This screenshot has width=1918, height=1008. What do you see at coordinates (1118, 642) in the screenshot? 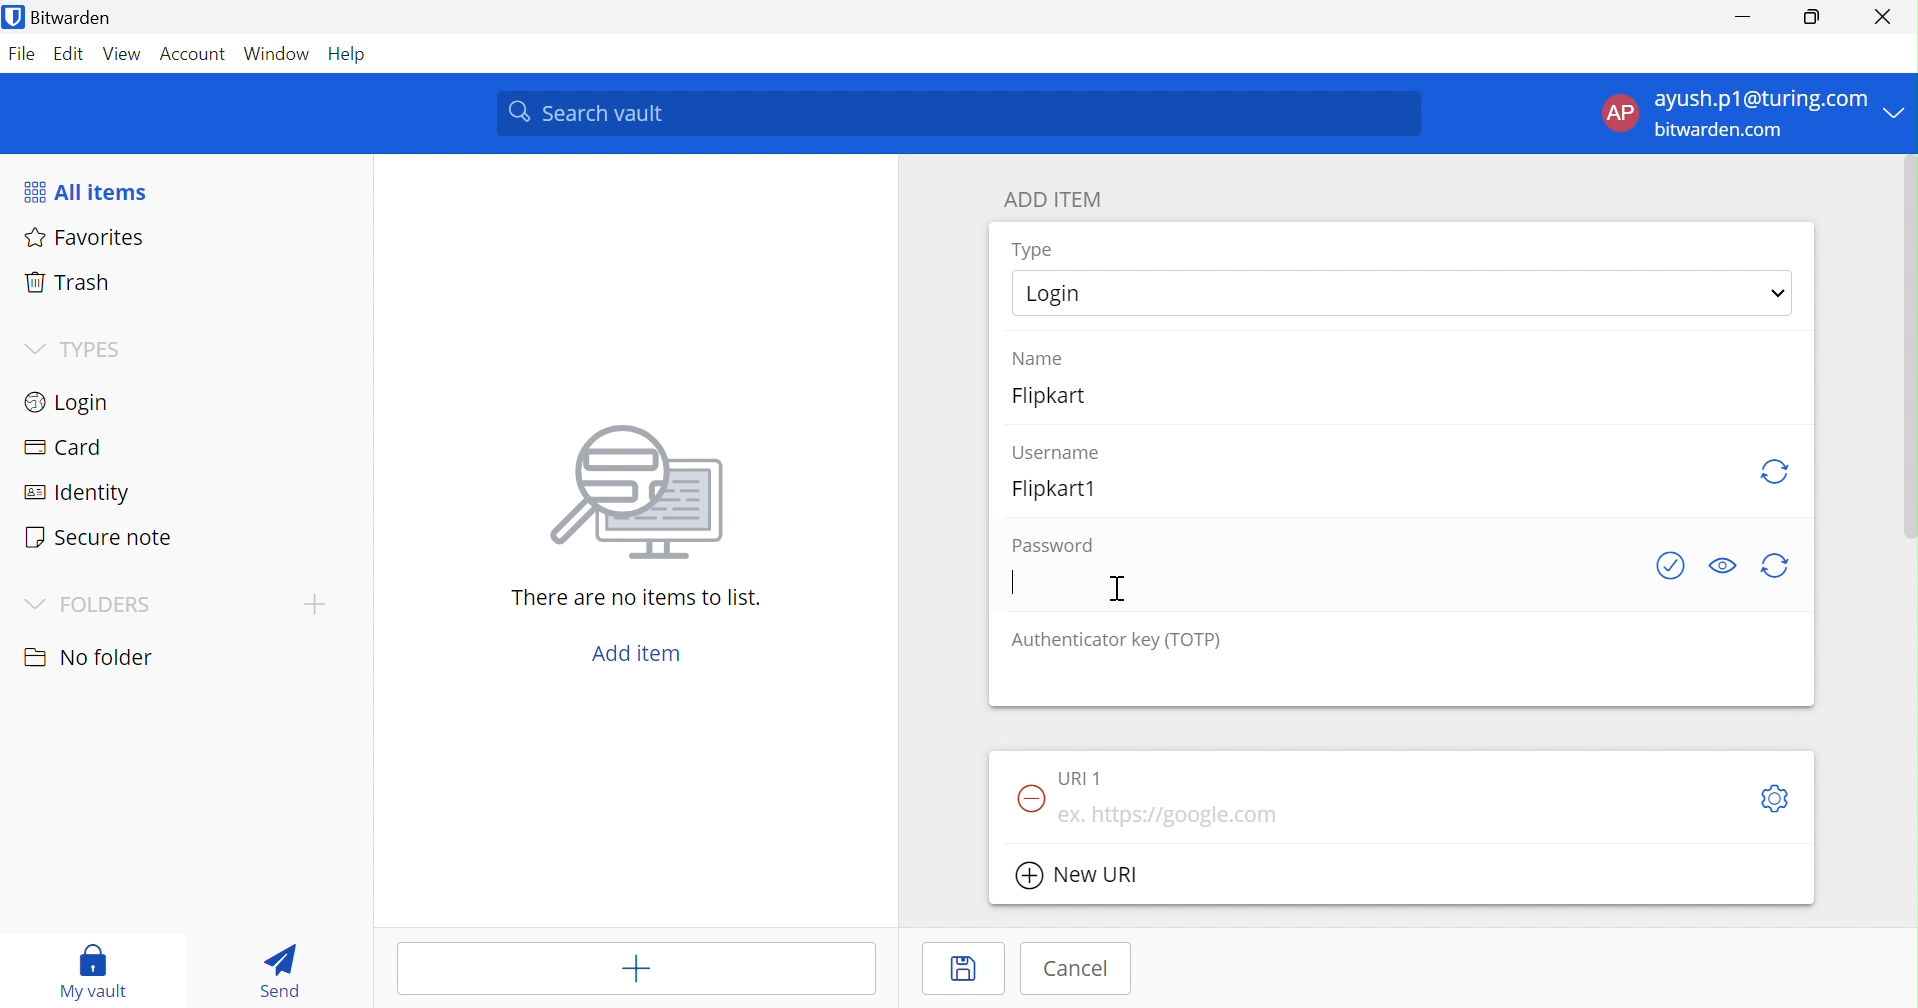
I see `Authenticator key (TOTP)` at bounding box center [1118, 642].